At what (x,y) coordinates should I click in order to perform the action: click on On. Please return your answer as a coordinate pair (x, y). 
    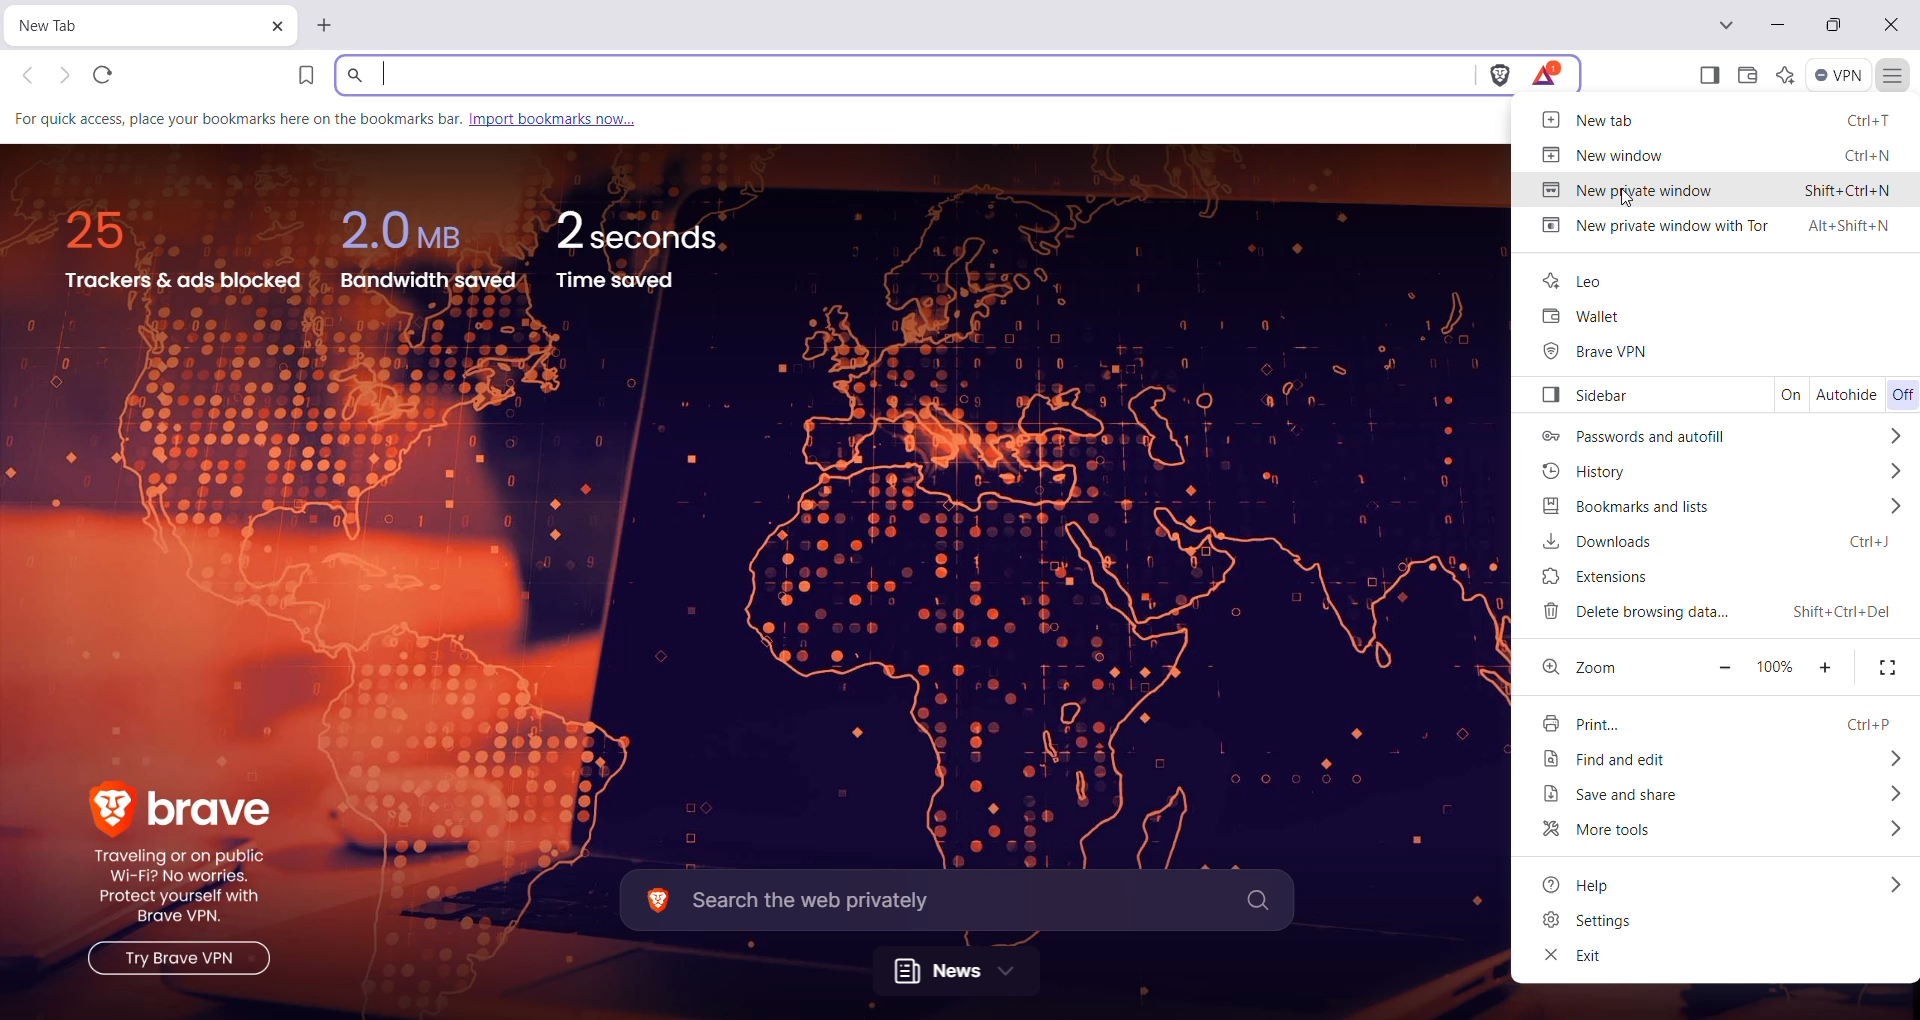
    Looking at the image, I should click on (1789, 394).